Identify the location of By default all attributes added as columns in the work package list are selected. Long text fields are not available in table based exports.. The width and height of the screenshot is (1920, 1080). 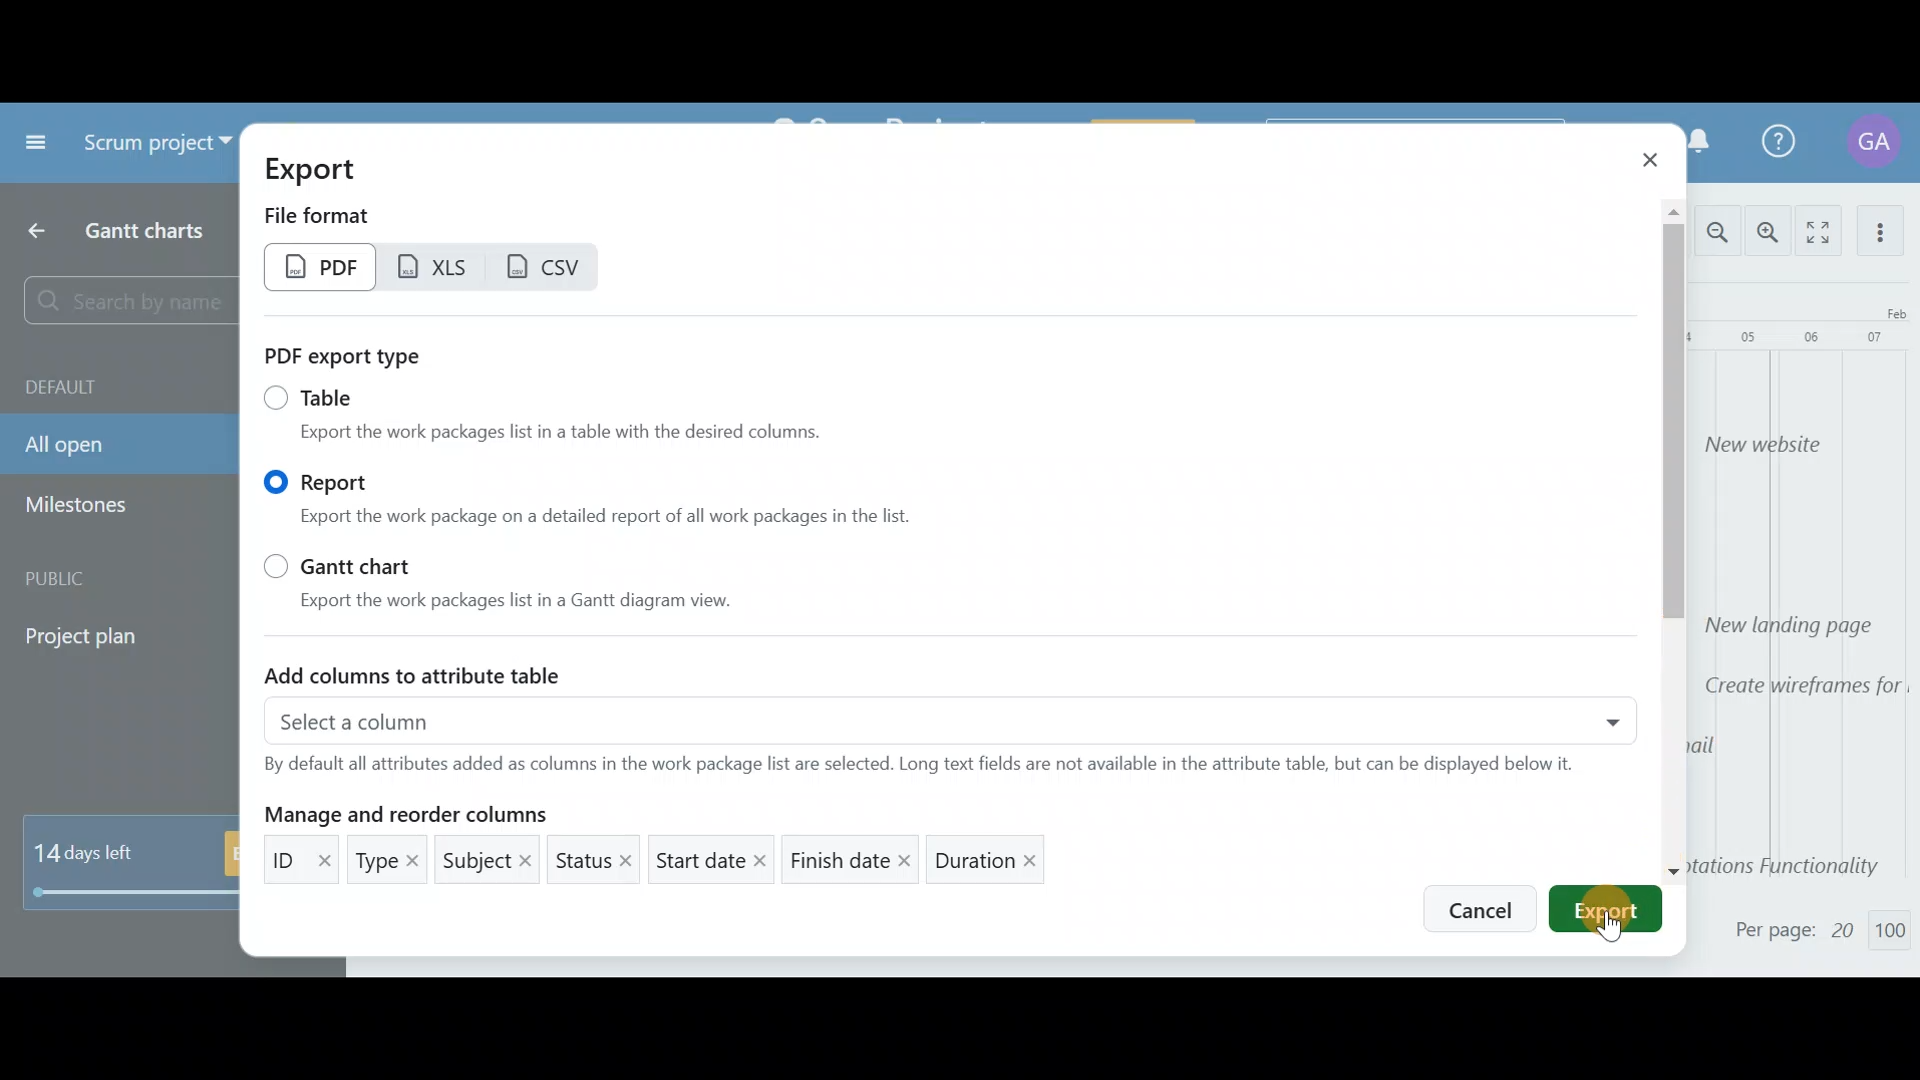
(924, 771).